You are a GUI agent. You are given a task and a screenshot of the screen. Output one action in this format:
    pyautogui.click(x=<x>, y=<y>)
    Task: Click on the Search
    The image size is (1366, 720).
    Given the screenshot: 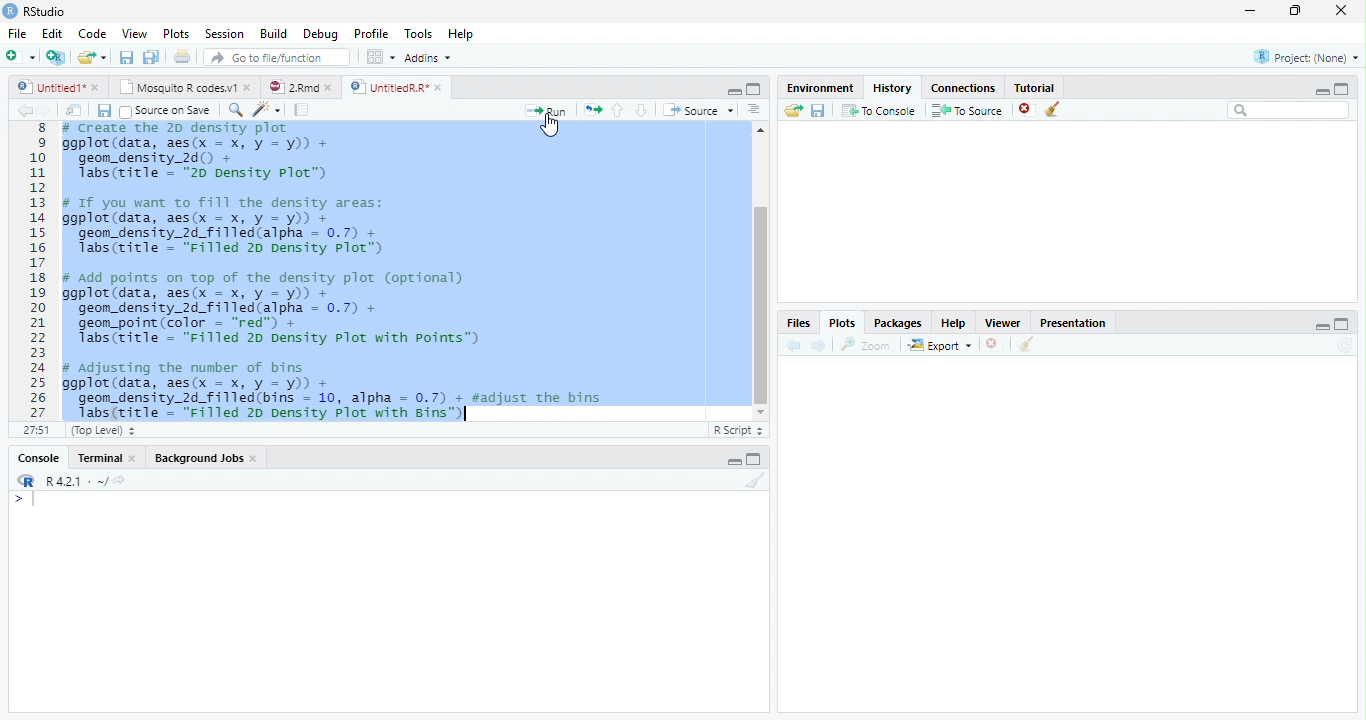 What is the action you would take?
    pyautogui.click(x=1289, y=110)
    